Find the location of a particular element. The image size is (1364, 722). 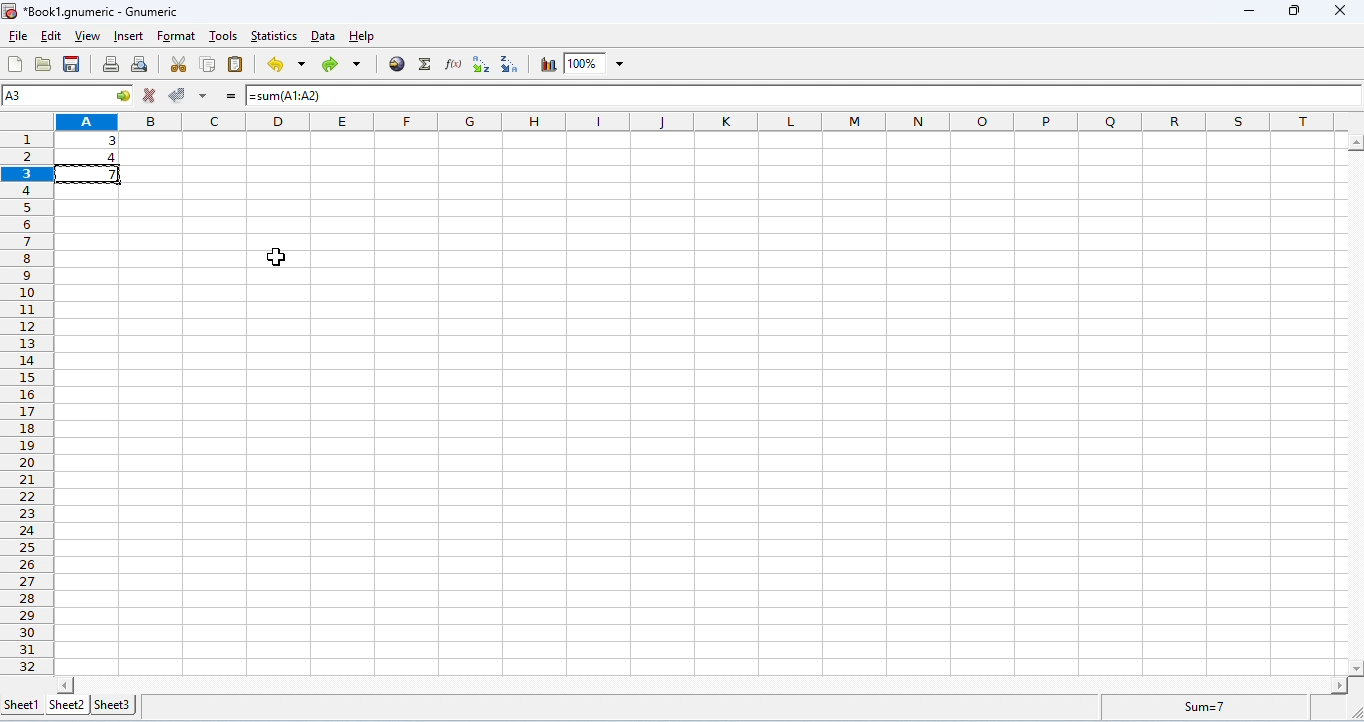

insert is located at coordinates (129, 36).